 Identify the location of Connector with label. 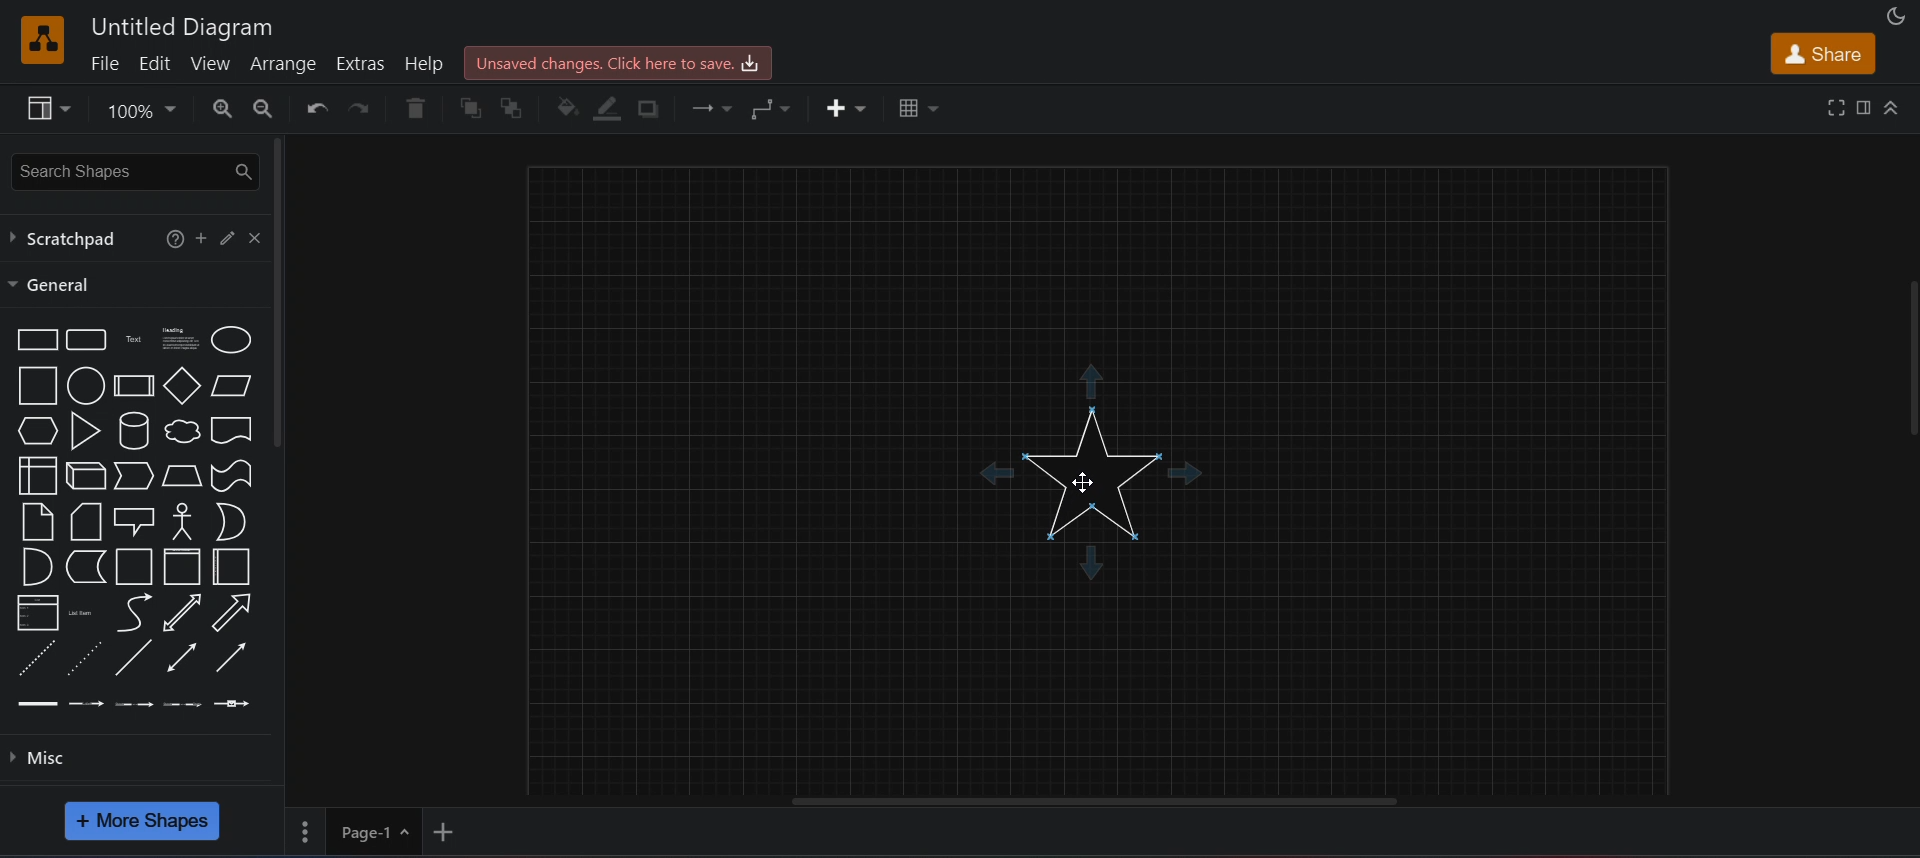
(86, 705).